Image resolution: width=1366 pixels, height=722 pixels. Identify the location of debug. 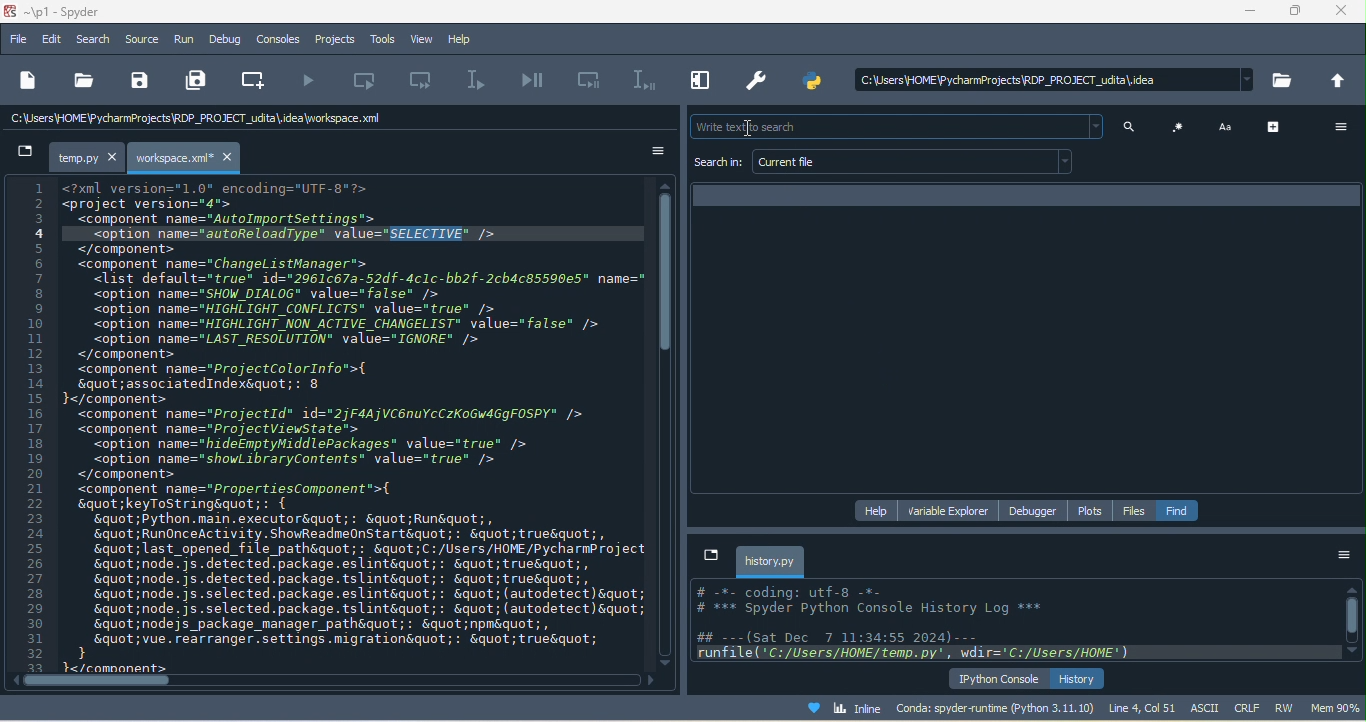
(226, 39).